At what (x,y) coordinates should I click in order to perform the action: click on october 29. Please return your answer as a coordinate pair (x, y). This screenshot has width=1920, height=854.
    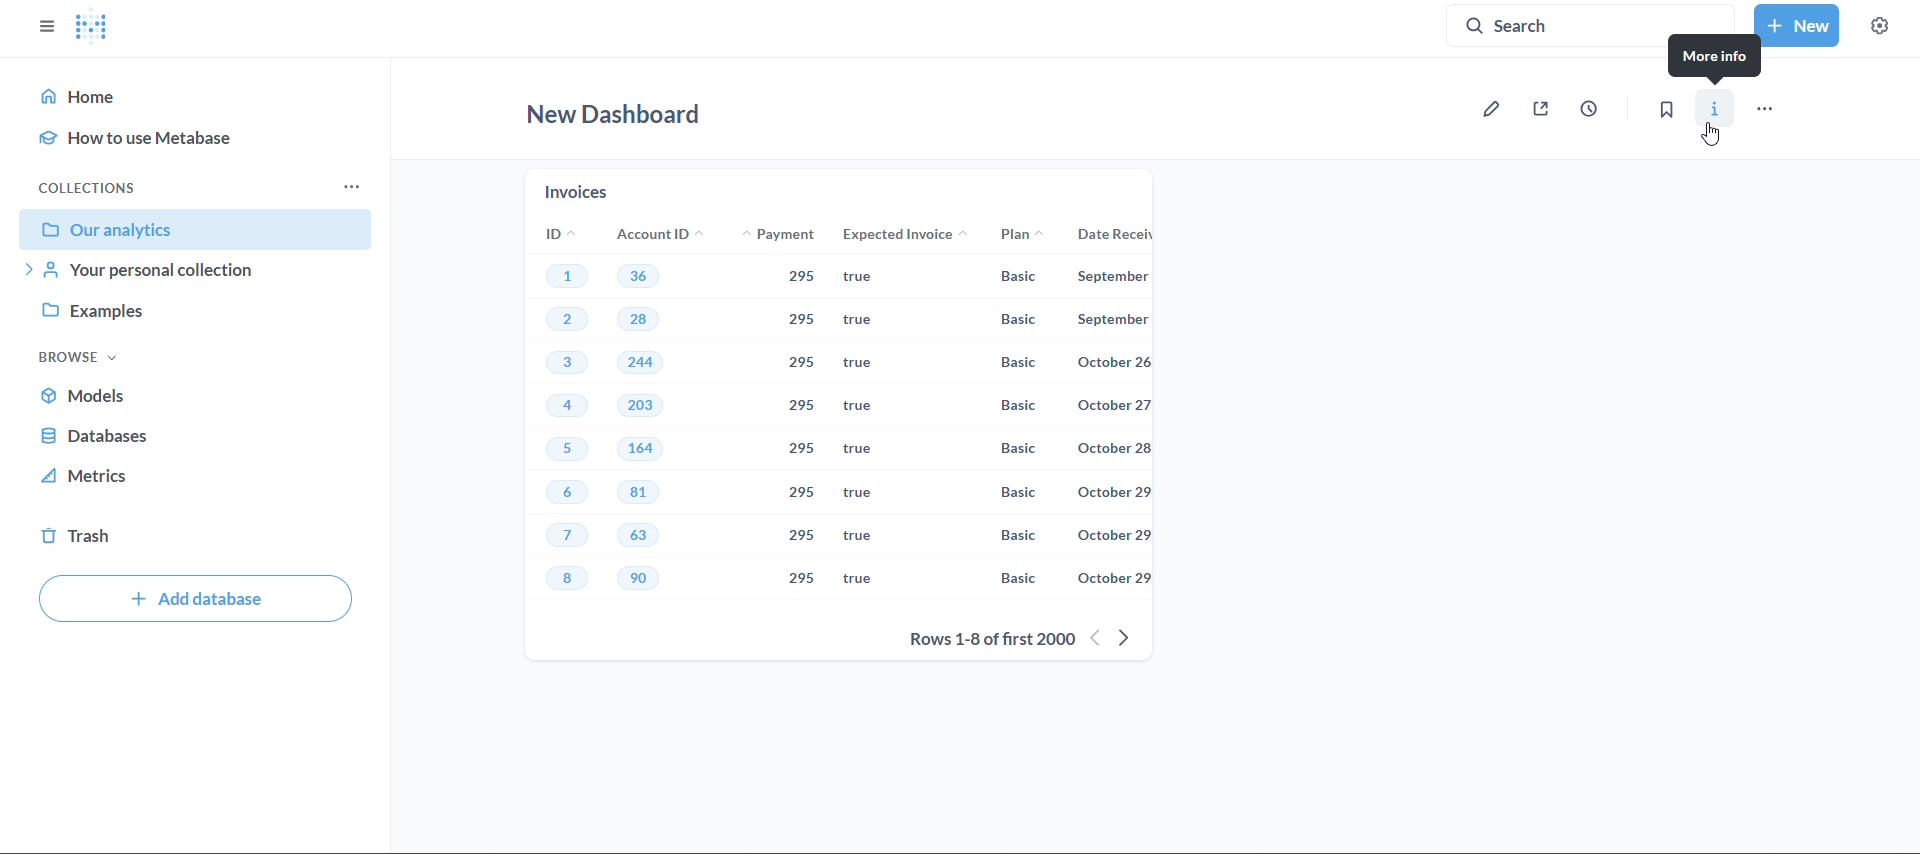
    Looking at the image, I should click on (1114, 534).